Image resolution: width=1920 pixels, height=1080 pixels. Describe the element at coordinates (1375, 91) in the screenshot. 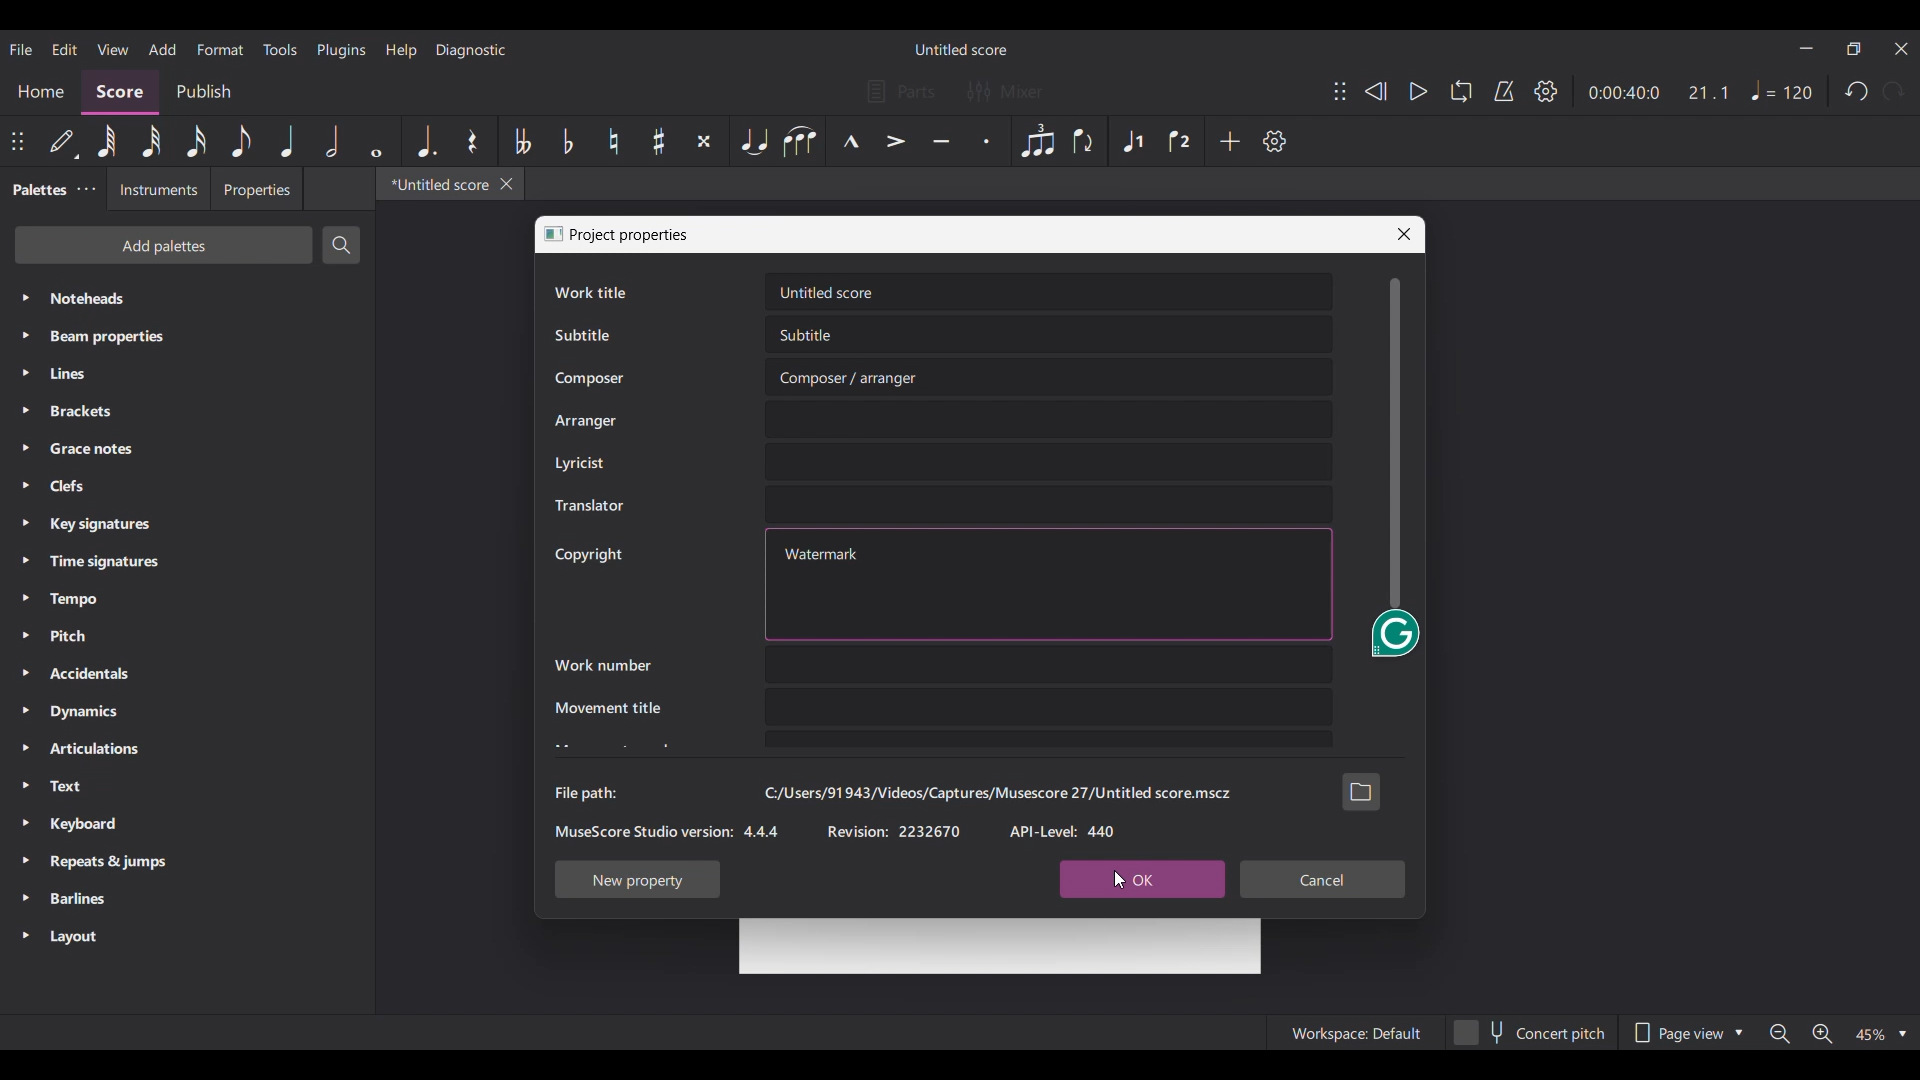

I see `Rewind` at that location.